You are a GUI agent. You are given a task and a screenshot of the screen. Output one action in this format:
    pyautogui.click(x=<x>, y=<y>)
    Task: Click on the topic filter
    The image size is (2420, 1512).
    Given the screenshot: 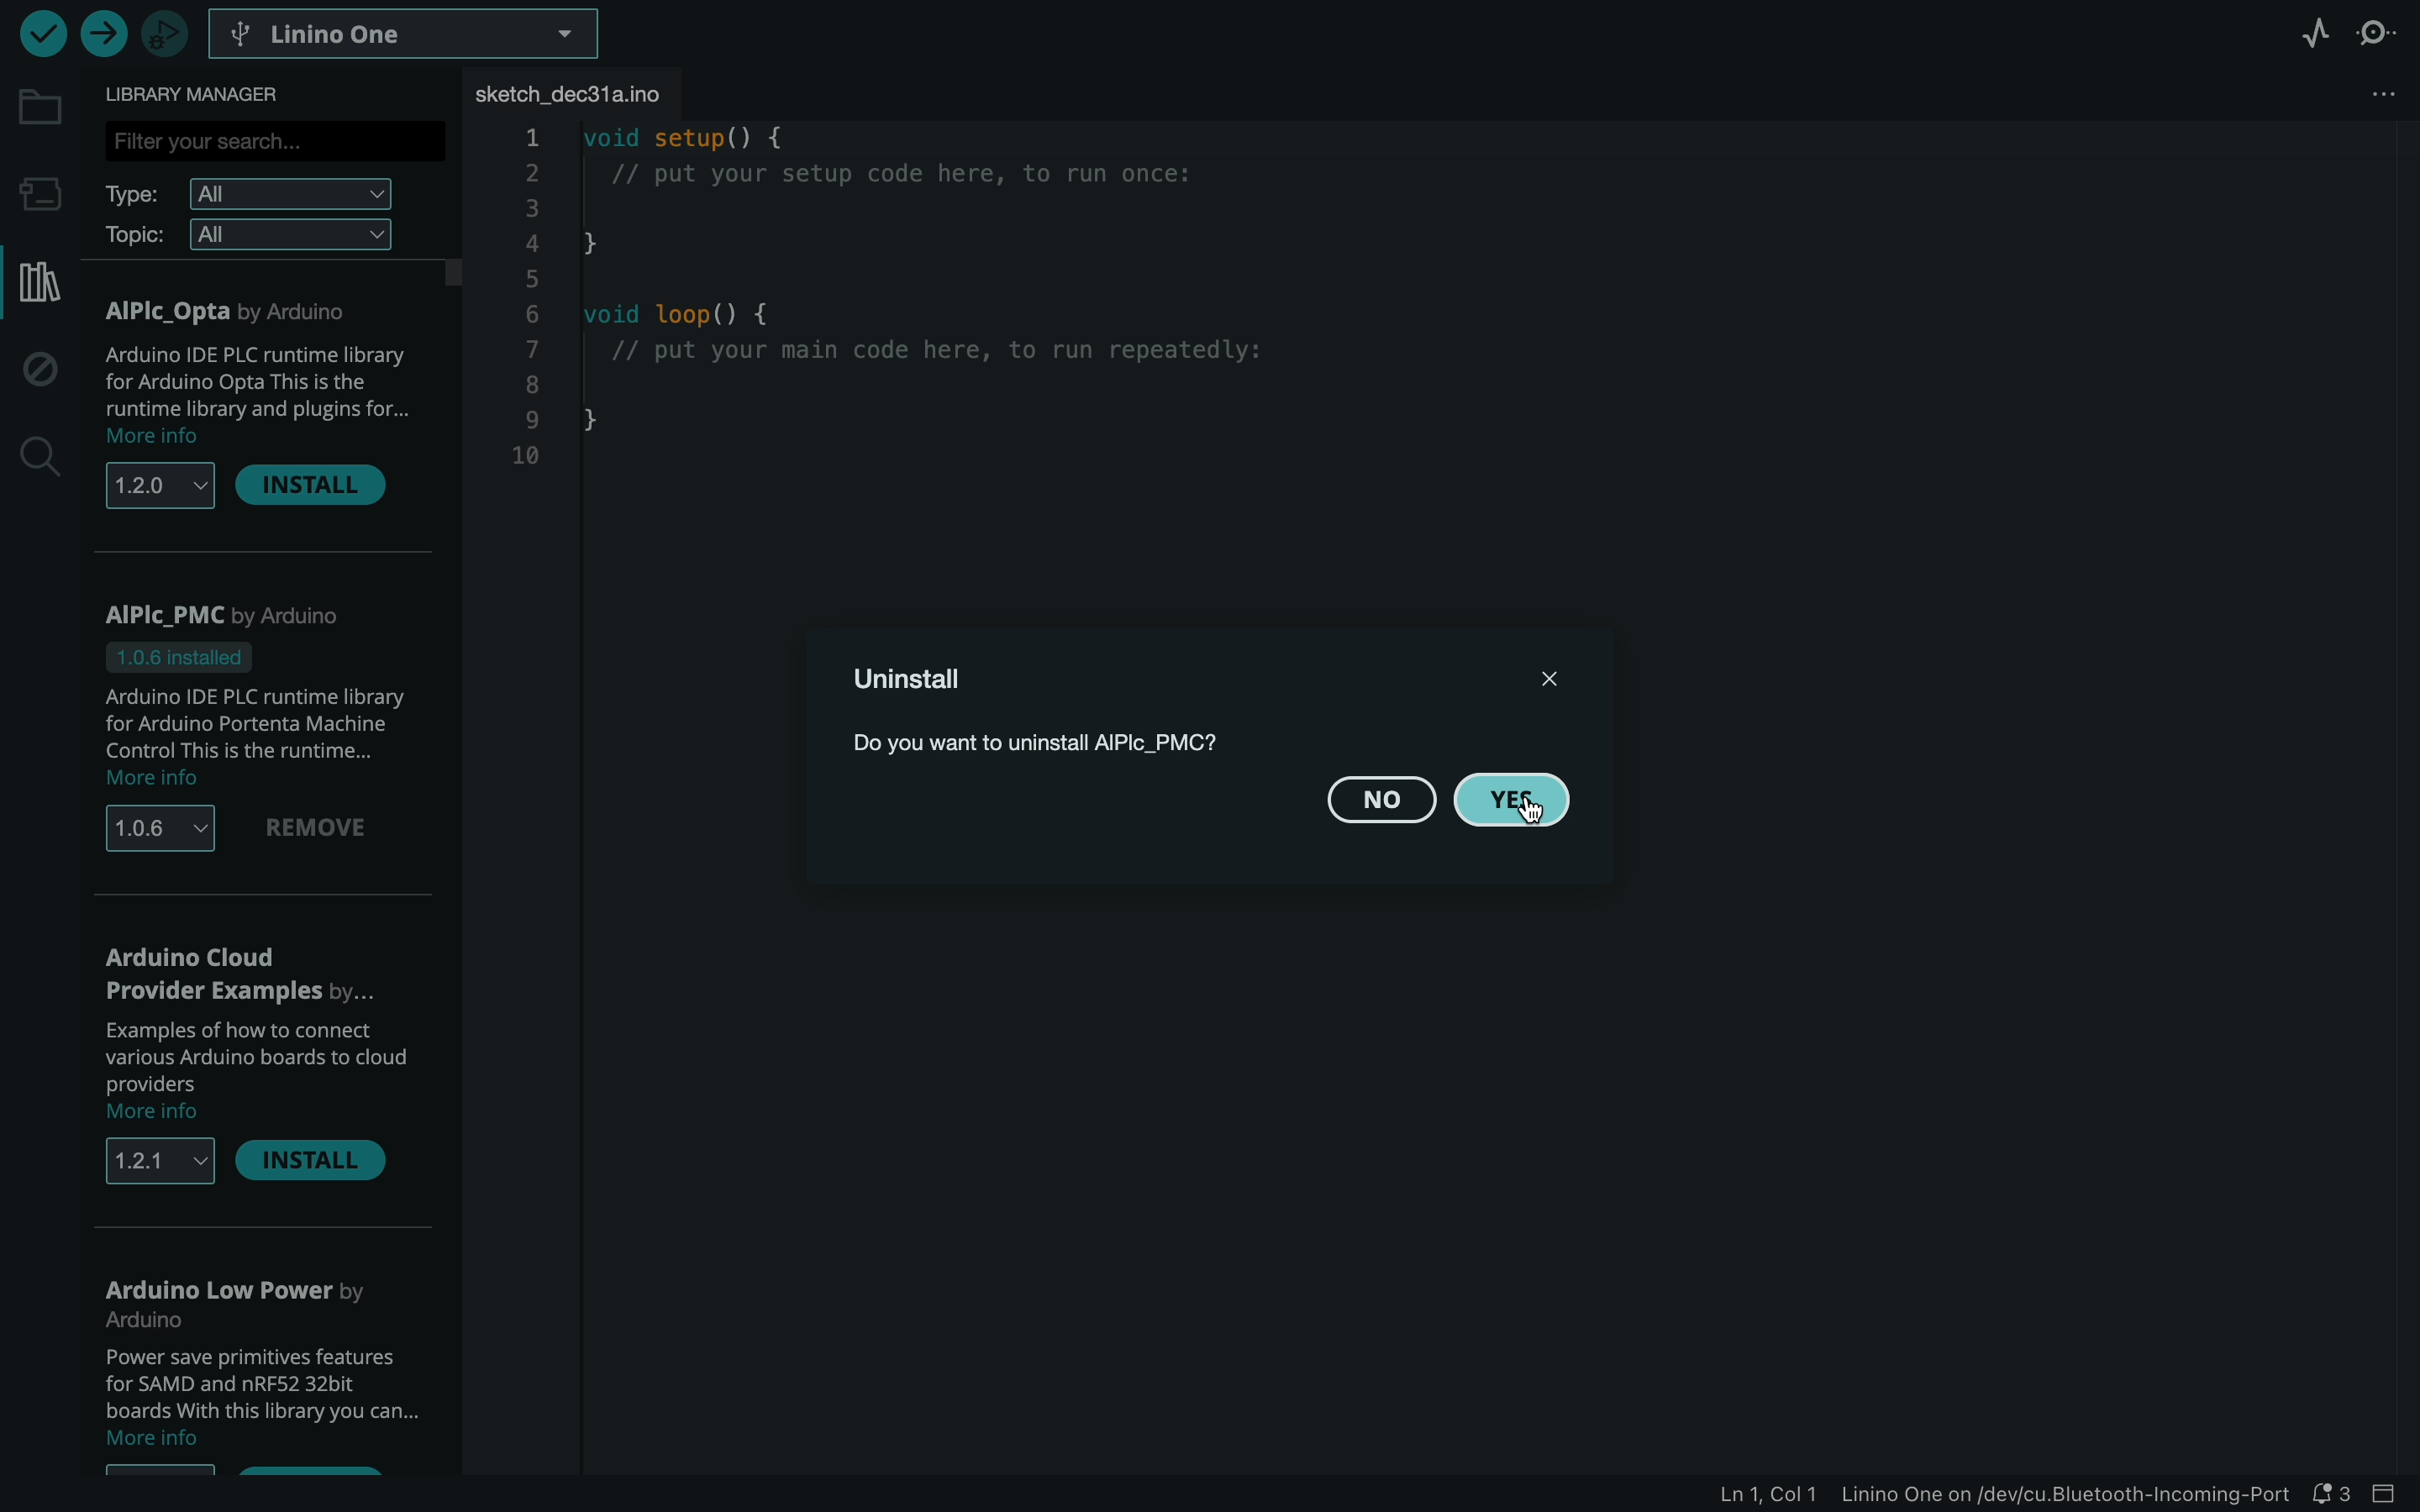 What is the action you would take?
    pyautogui.click(x=249, y=234)
    